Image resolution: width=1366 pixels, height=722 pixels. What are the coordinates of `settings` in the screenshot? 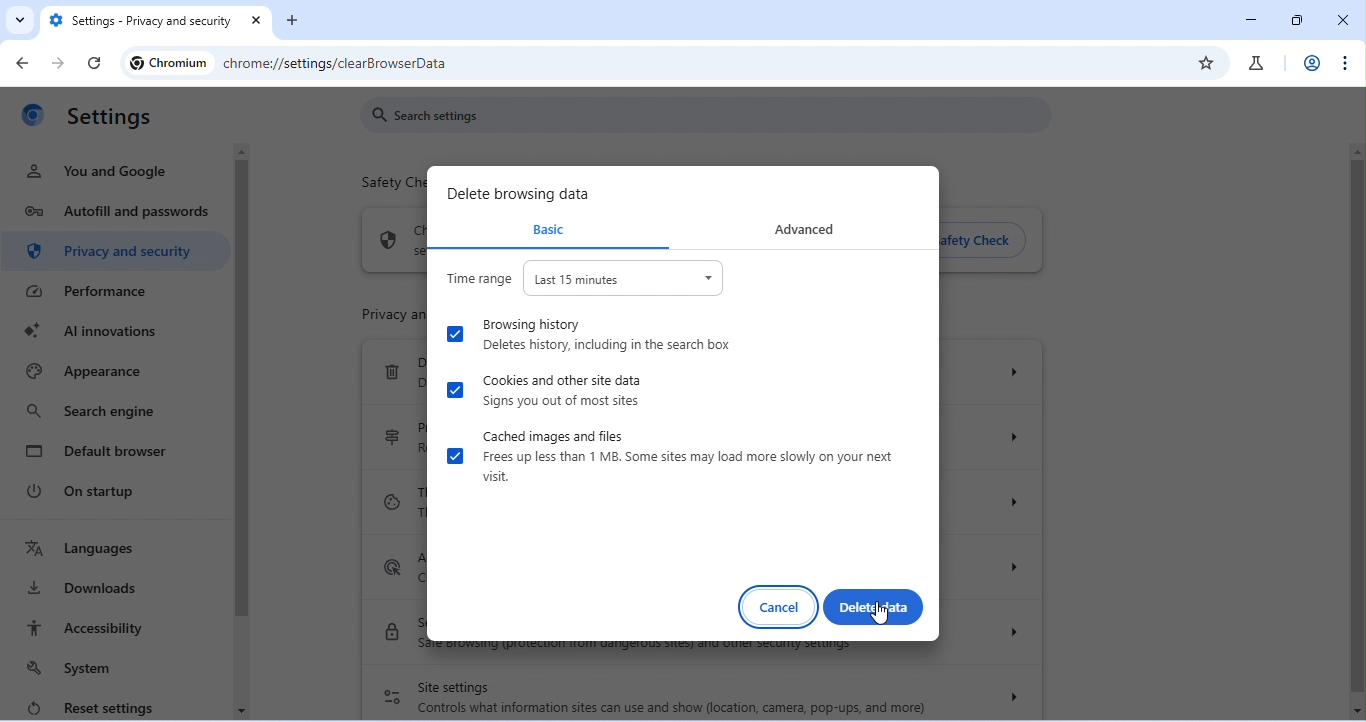 It's located at (112, 118).